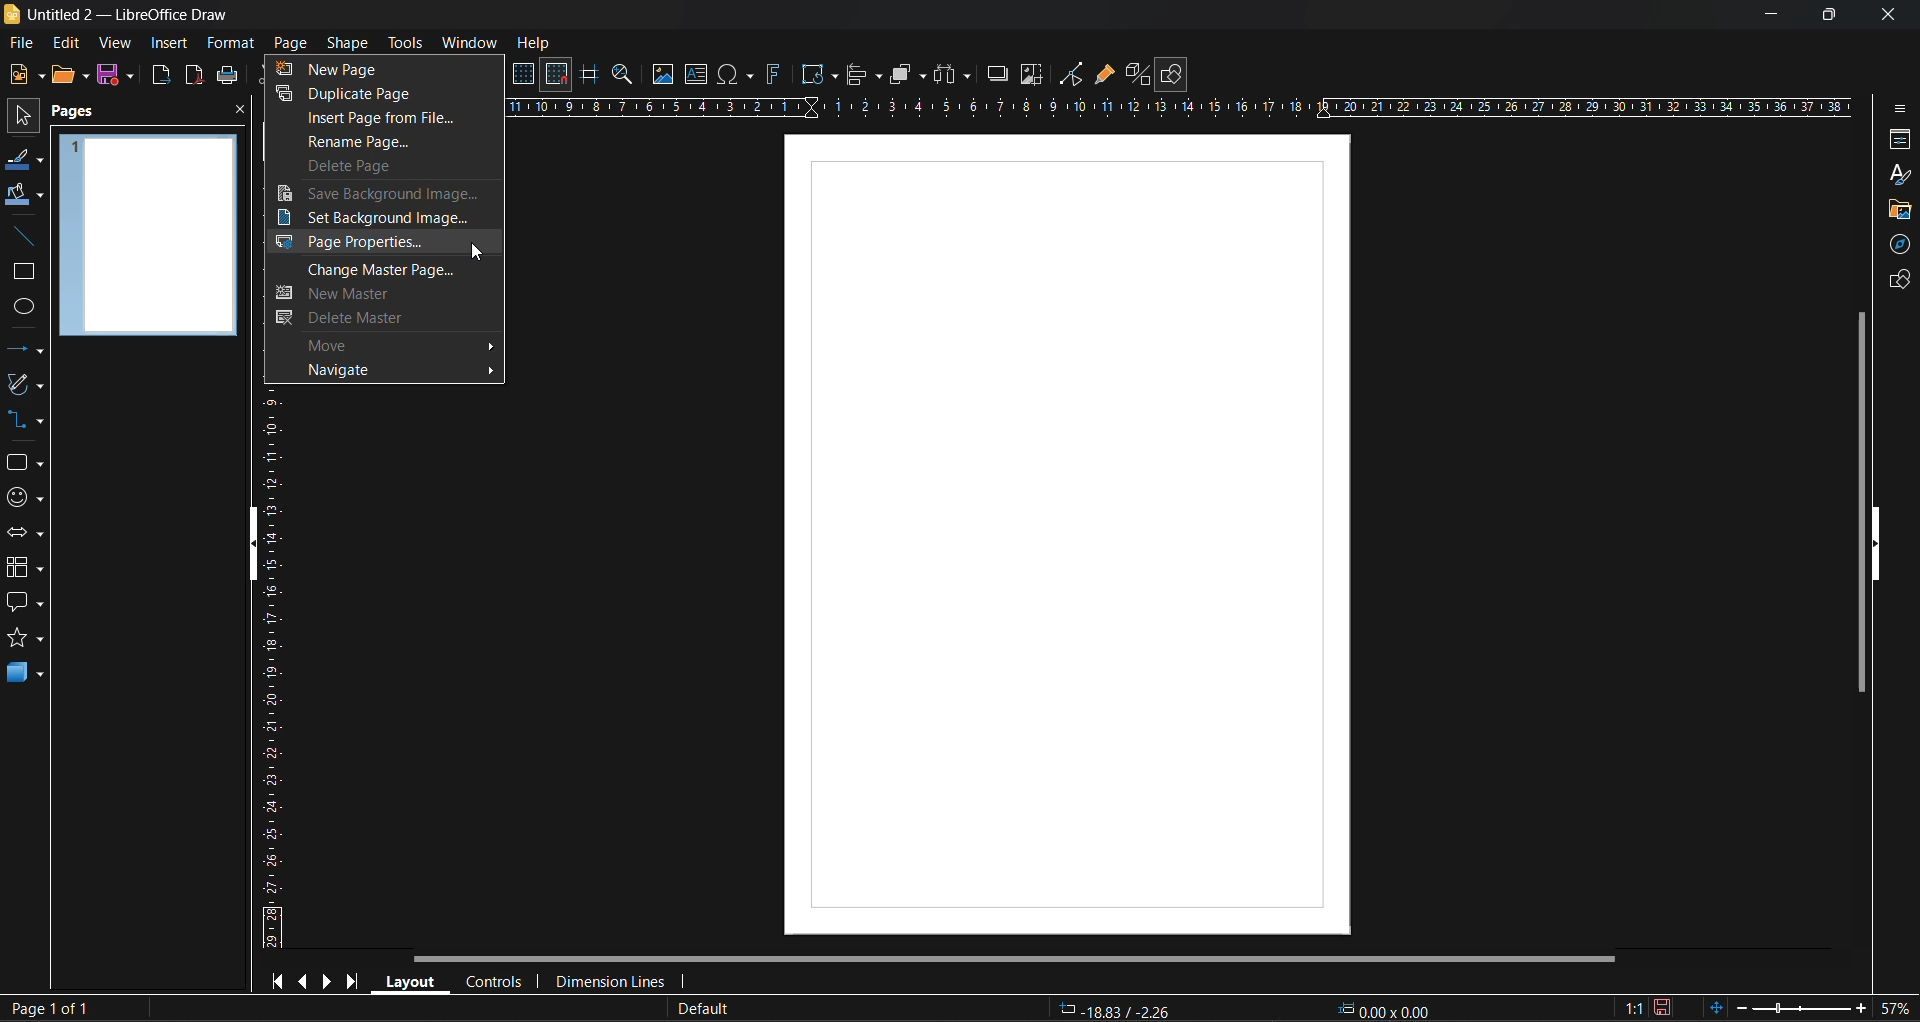 The image size is (1920, 1022). What do you see at coordinates (1074, 76) in the screenshot?
I see `toggle point` at bounding box center [1074, 76].